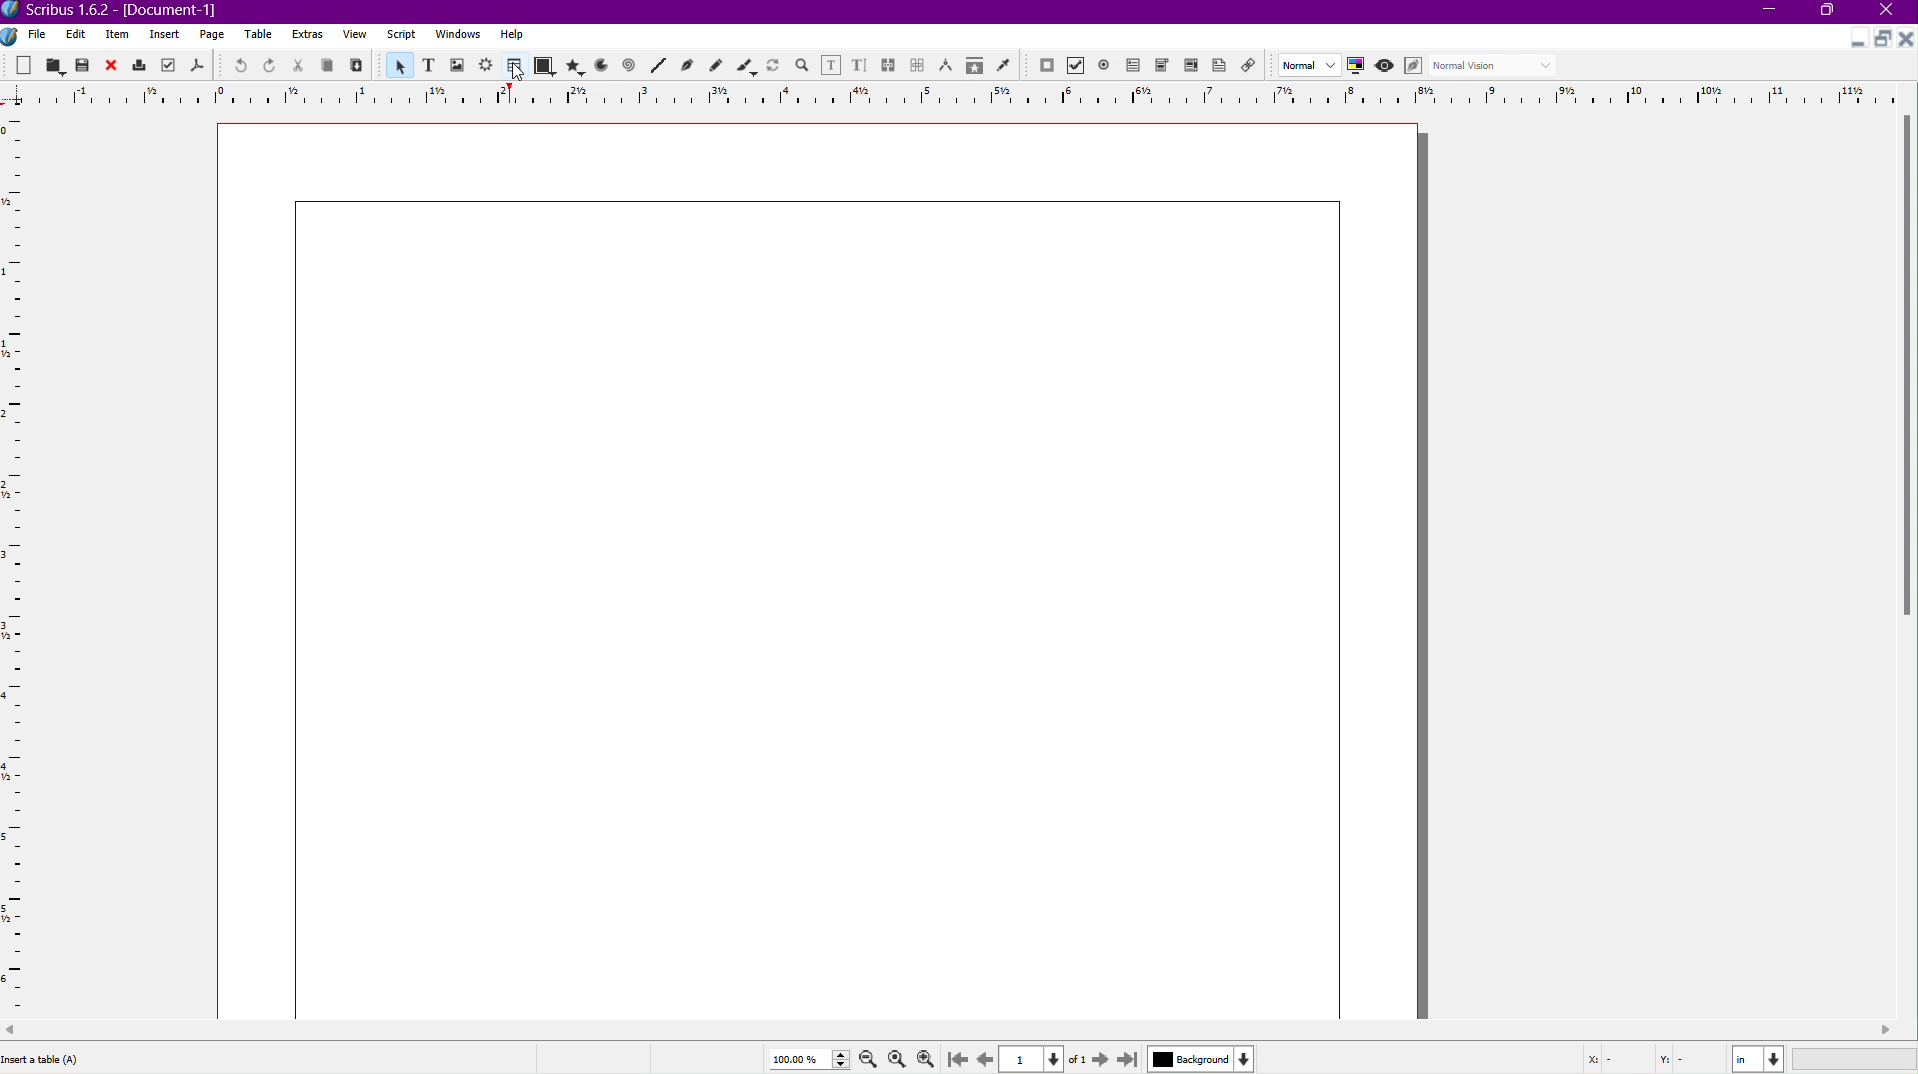 The height and width of the screenshot is (1074, 1918). I want to click on Zoom Out, so click(864, 1059).